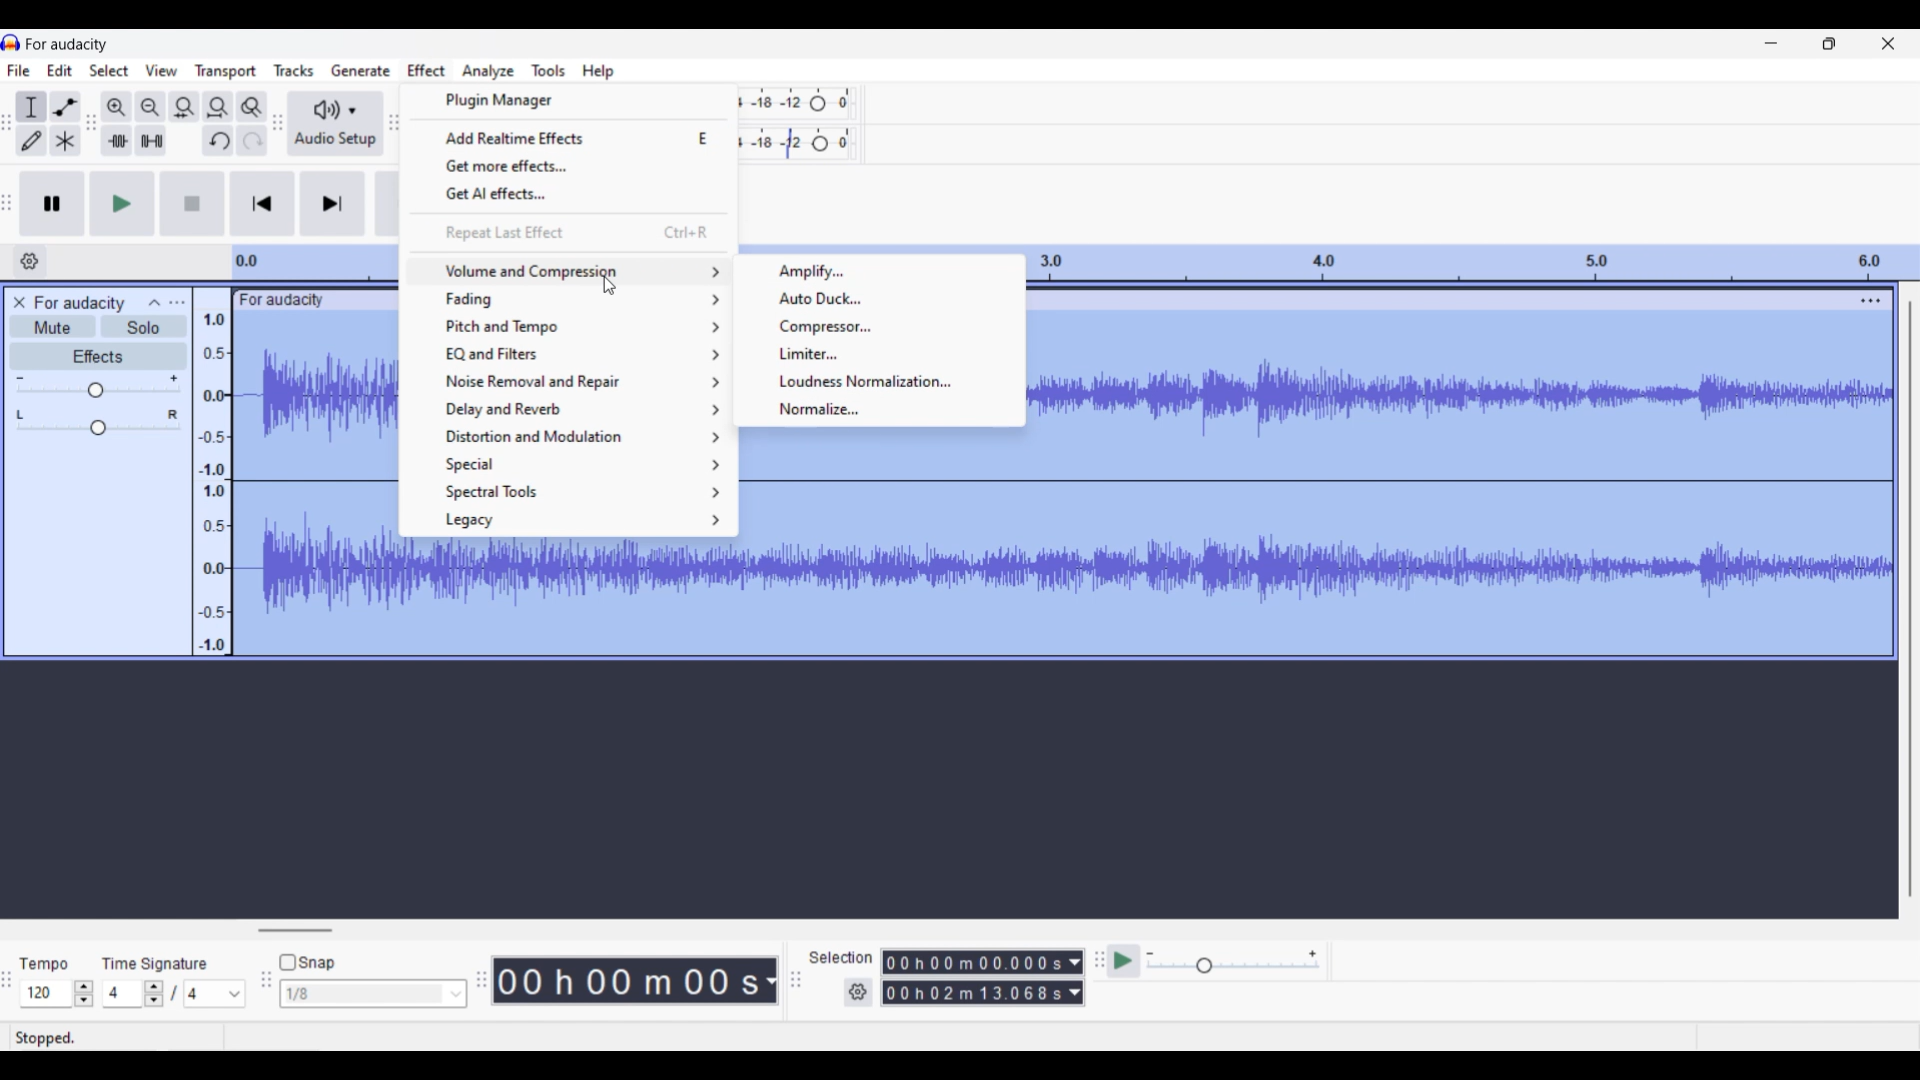 The height and width of the screenshot is (1080, 1920). Describe the element at coordinates (296, 930) in the screenshot. I see `Horizontal slide bar` at that location.